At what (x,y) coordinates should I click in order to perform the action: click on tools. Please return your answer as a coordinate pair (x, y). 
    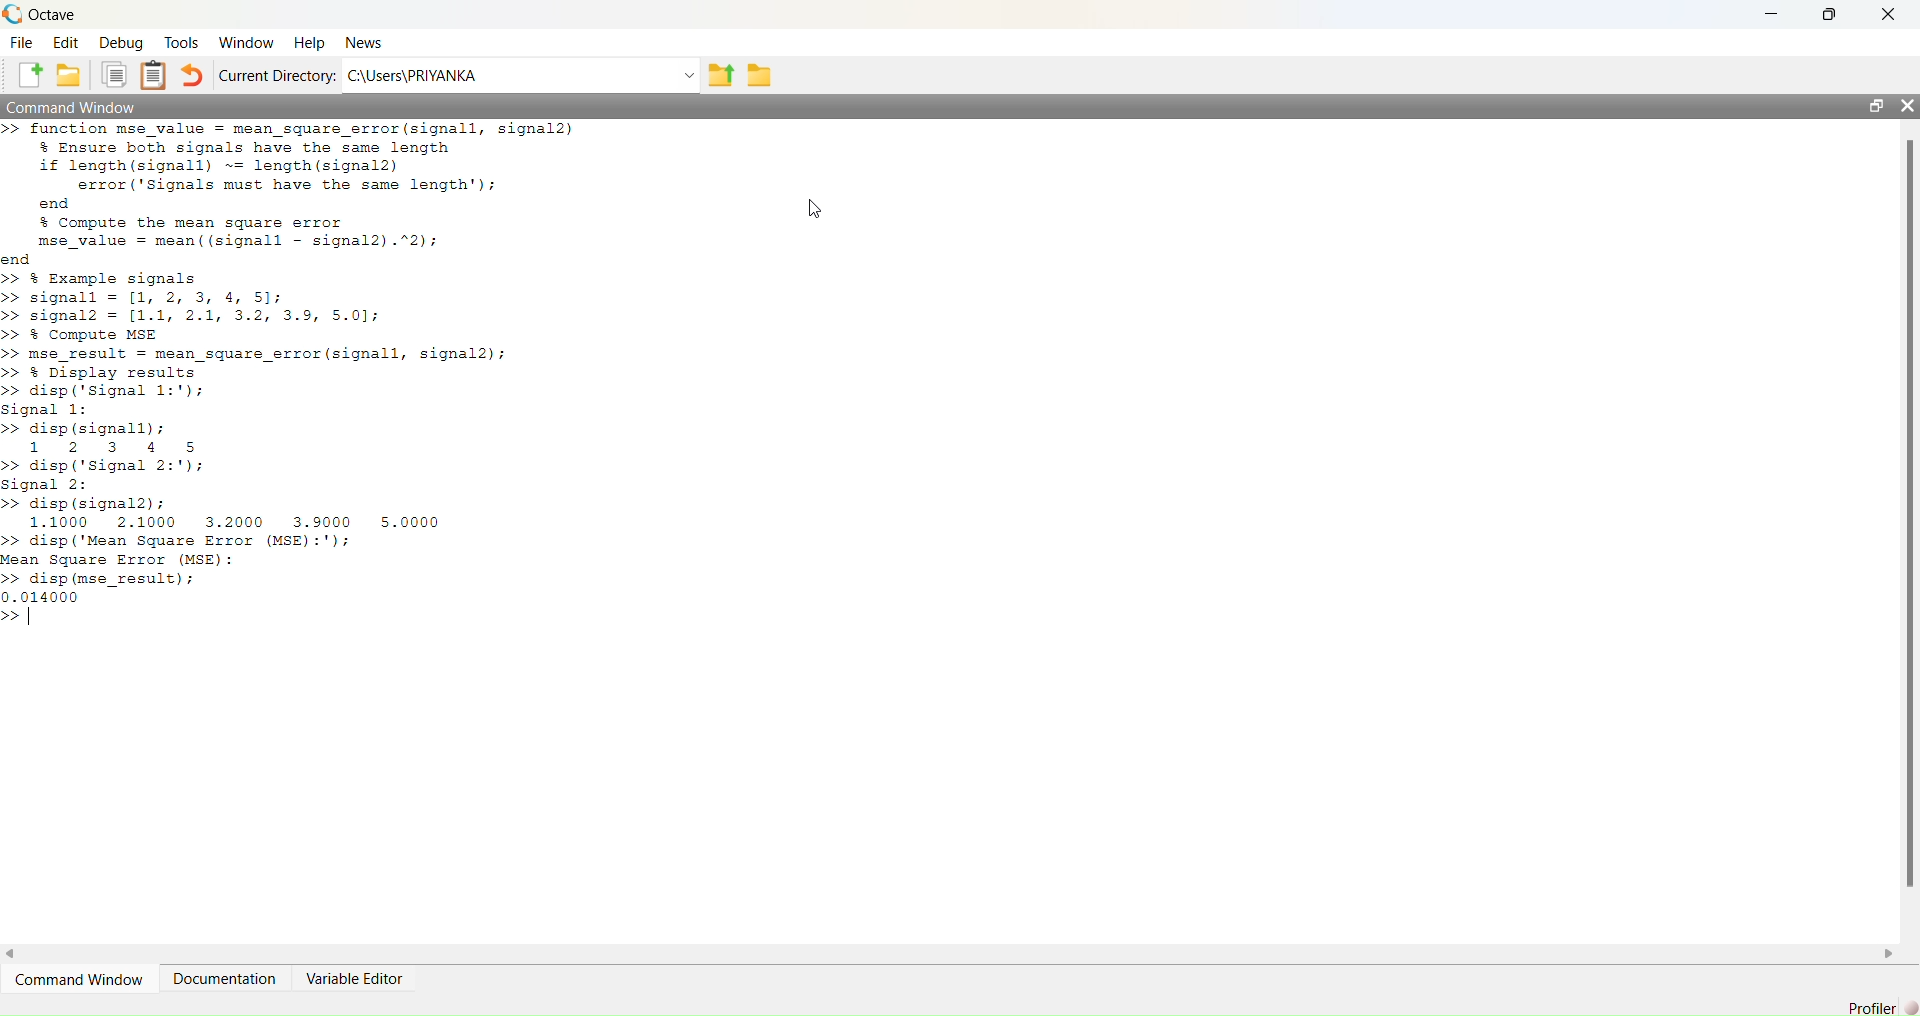
    Looking at the image, I should click on (180, 41).